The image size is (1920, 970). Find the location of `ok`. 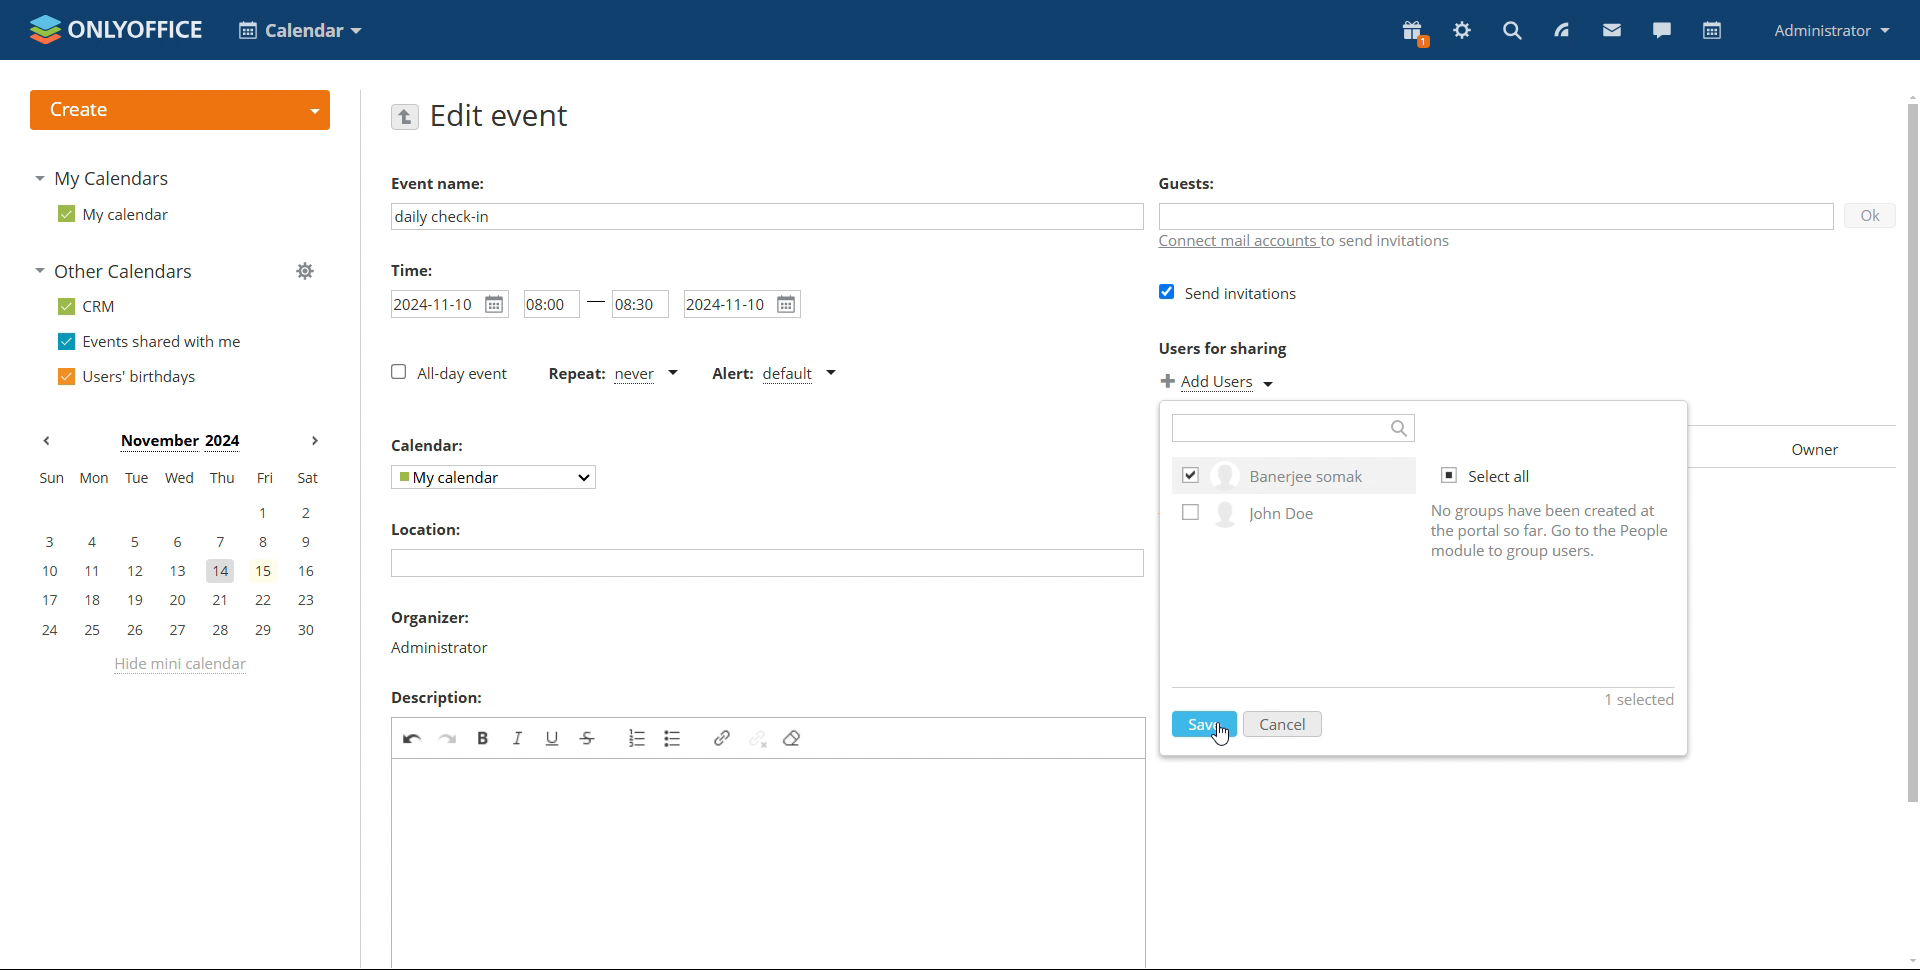

ok is located at coordinates (1862, 219).